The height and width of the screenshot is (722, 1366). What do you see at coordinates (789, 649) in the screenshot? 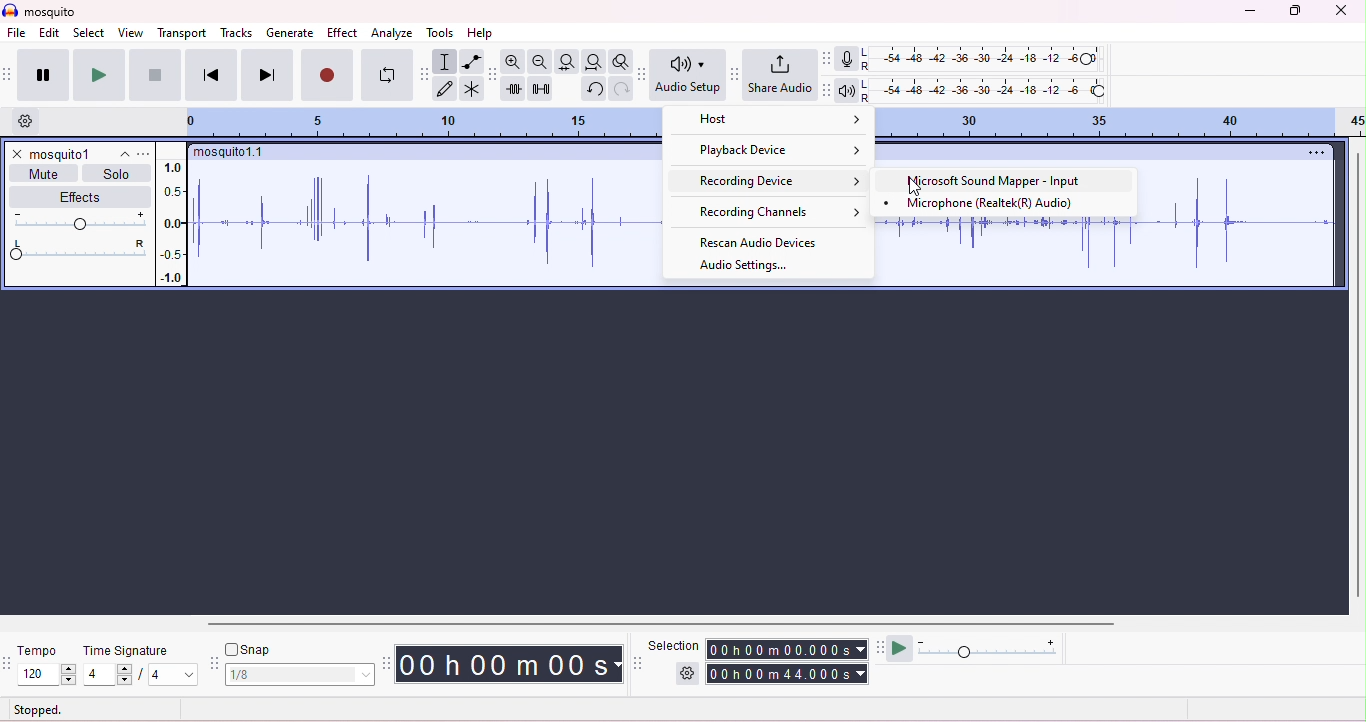
I see `selection time` at bounding box center [789, 649].